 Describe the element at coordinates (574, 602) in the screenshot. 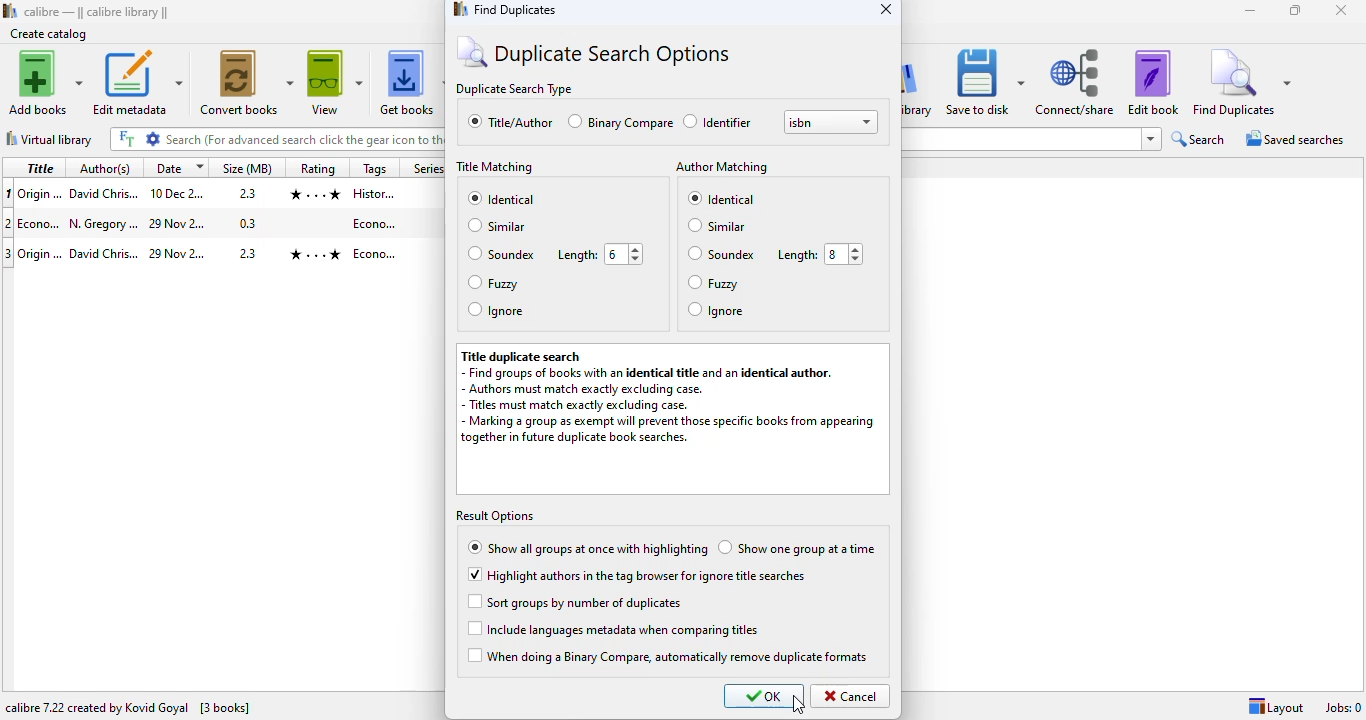

I see `sort groups by number of duplicates` at that location.